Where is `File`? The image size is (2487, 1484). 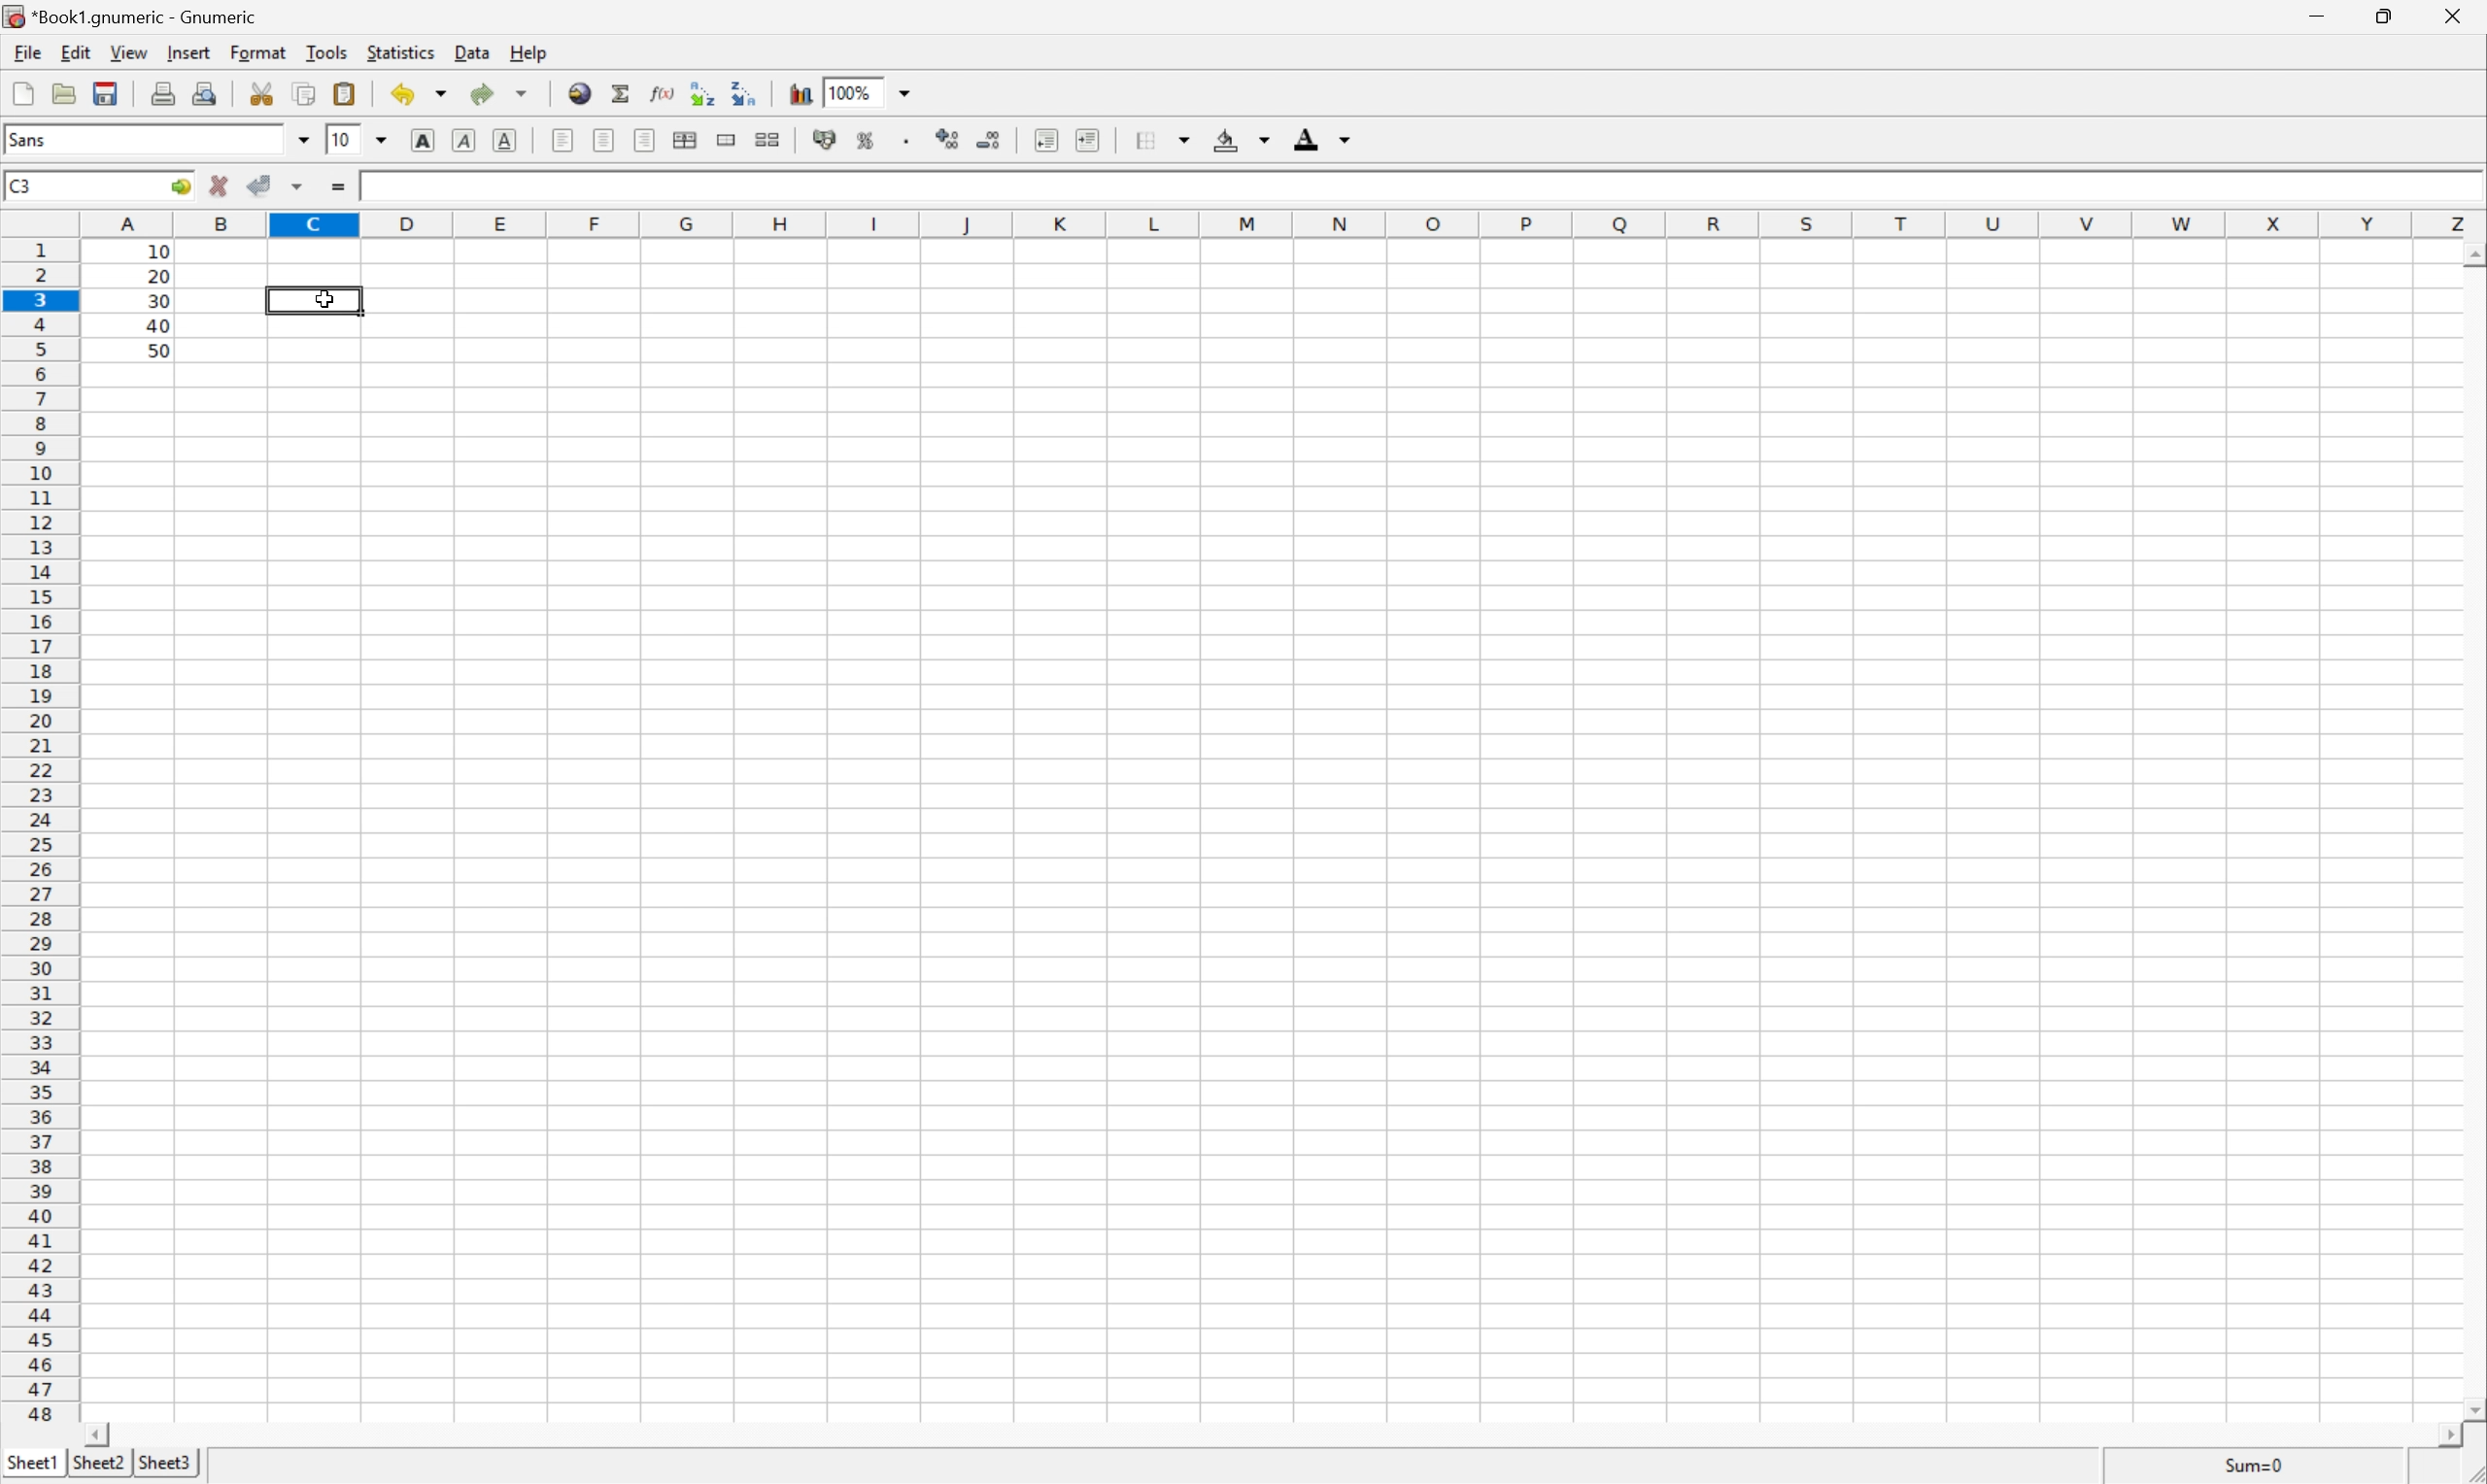 File is located at coordinates (22, 89).